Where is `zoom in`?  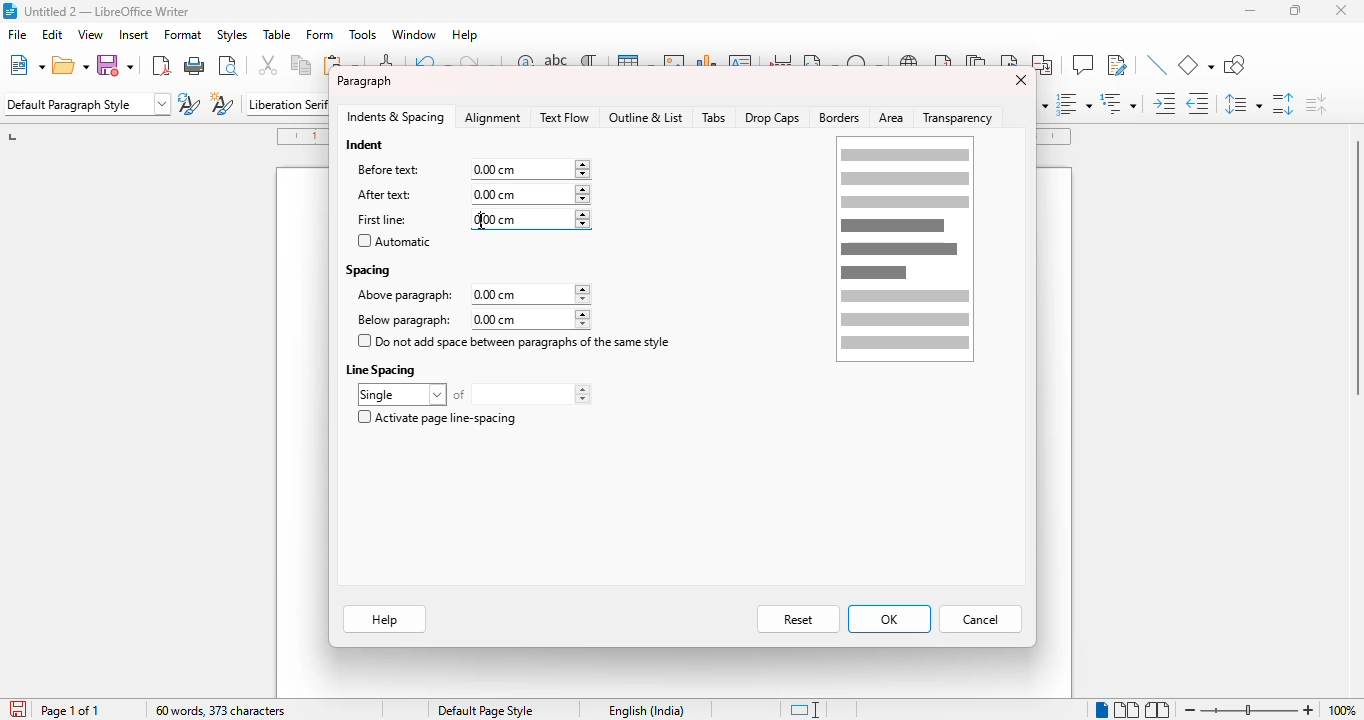 zoom in is located at coordinates (1309, 709).